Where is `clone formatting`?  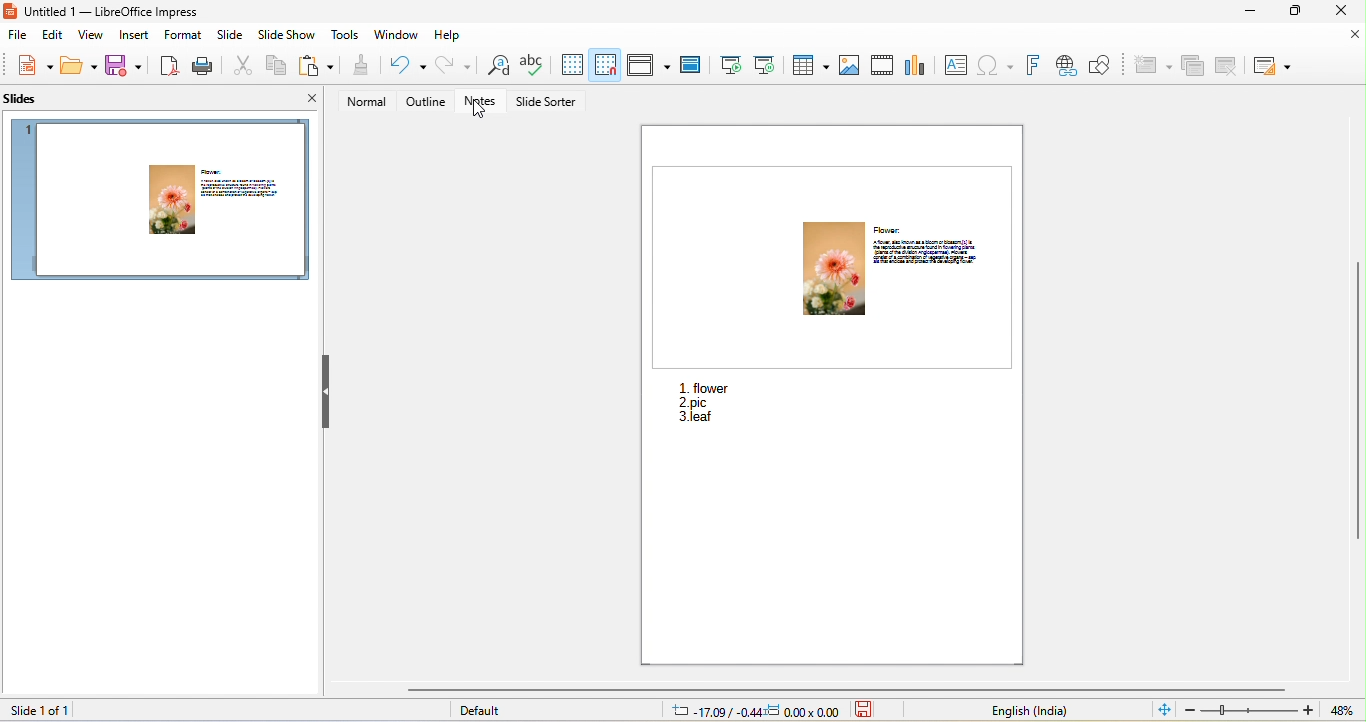 clone formatting is located at coordinates (359, 65).